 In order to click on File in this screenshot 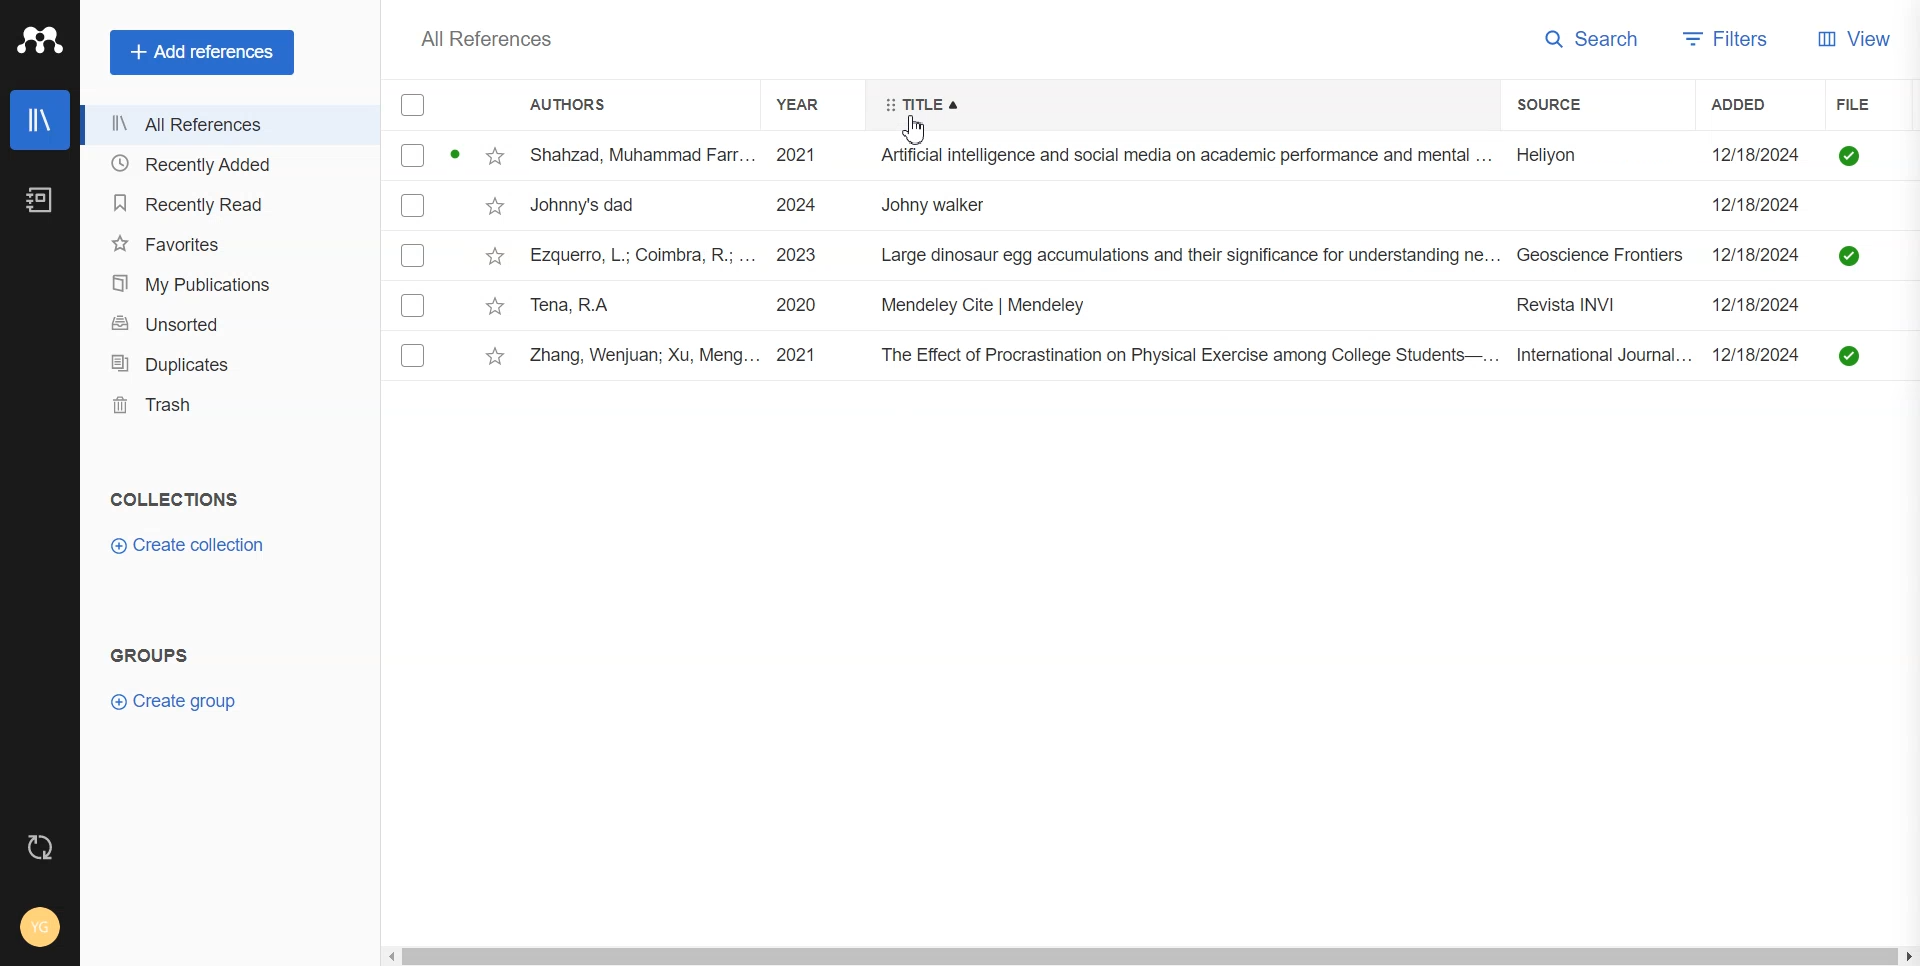, I will do `click(1223, 156)`.